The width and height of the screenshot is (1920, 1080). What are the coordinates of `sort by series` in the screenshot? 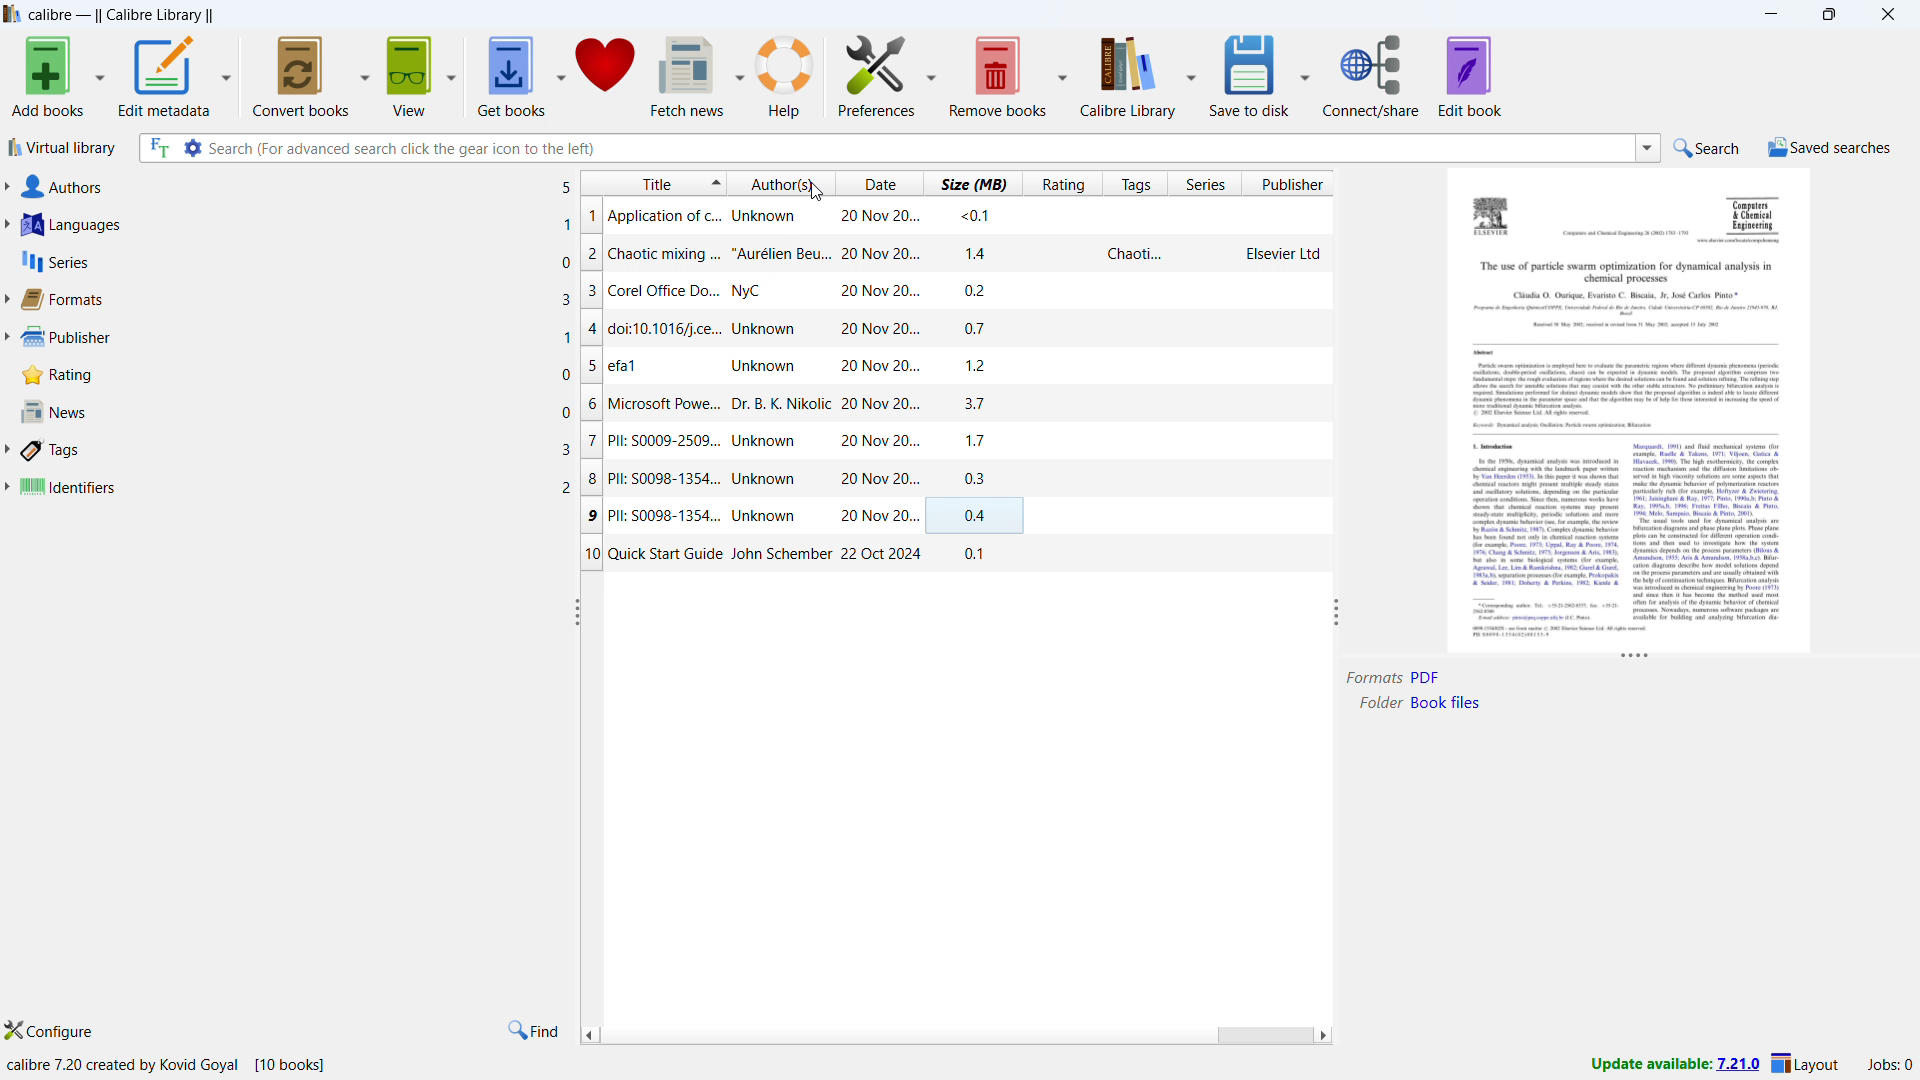 It's located at (1204, 183).